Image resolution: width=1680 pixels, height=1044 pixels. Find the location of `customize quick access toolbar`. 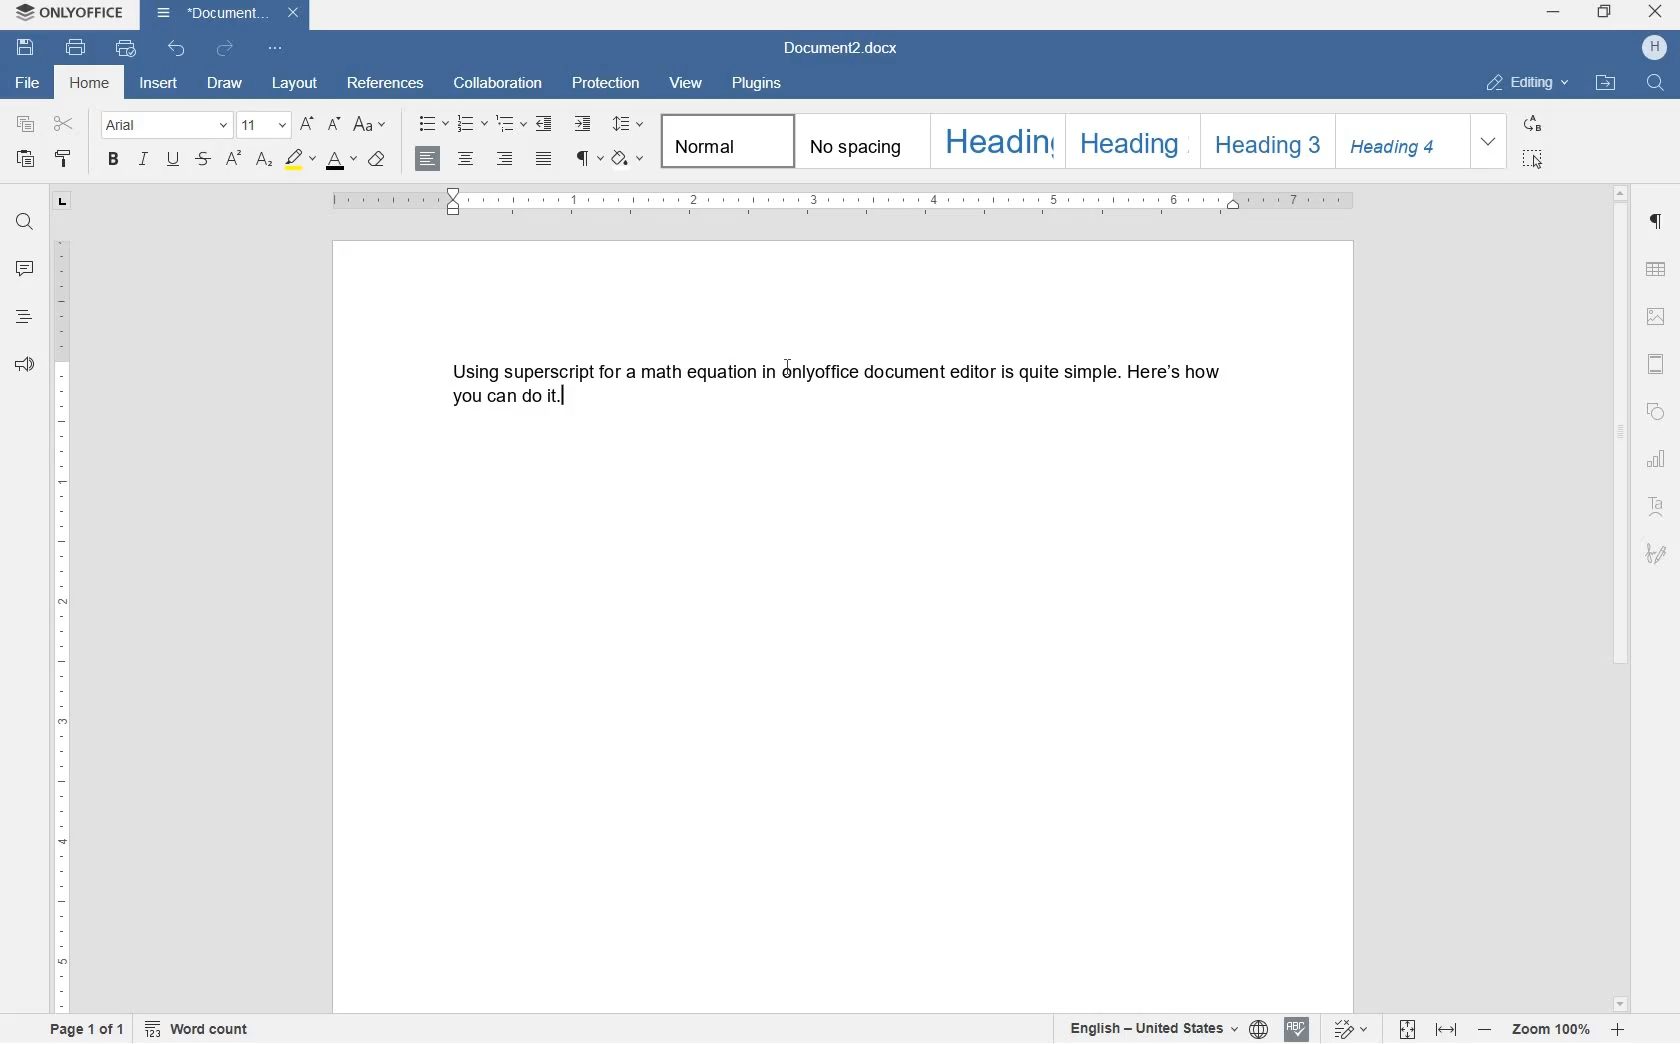

customize quick access toolbar is located at coordinates (273, 48).